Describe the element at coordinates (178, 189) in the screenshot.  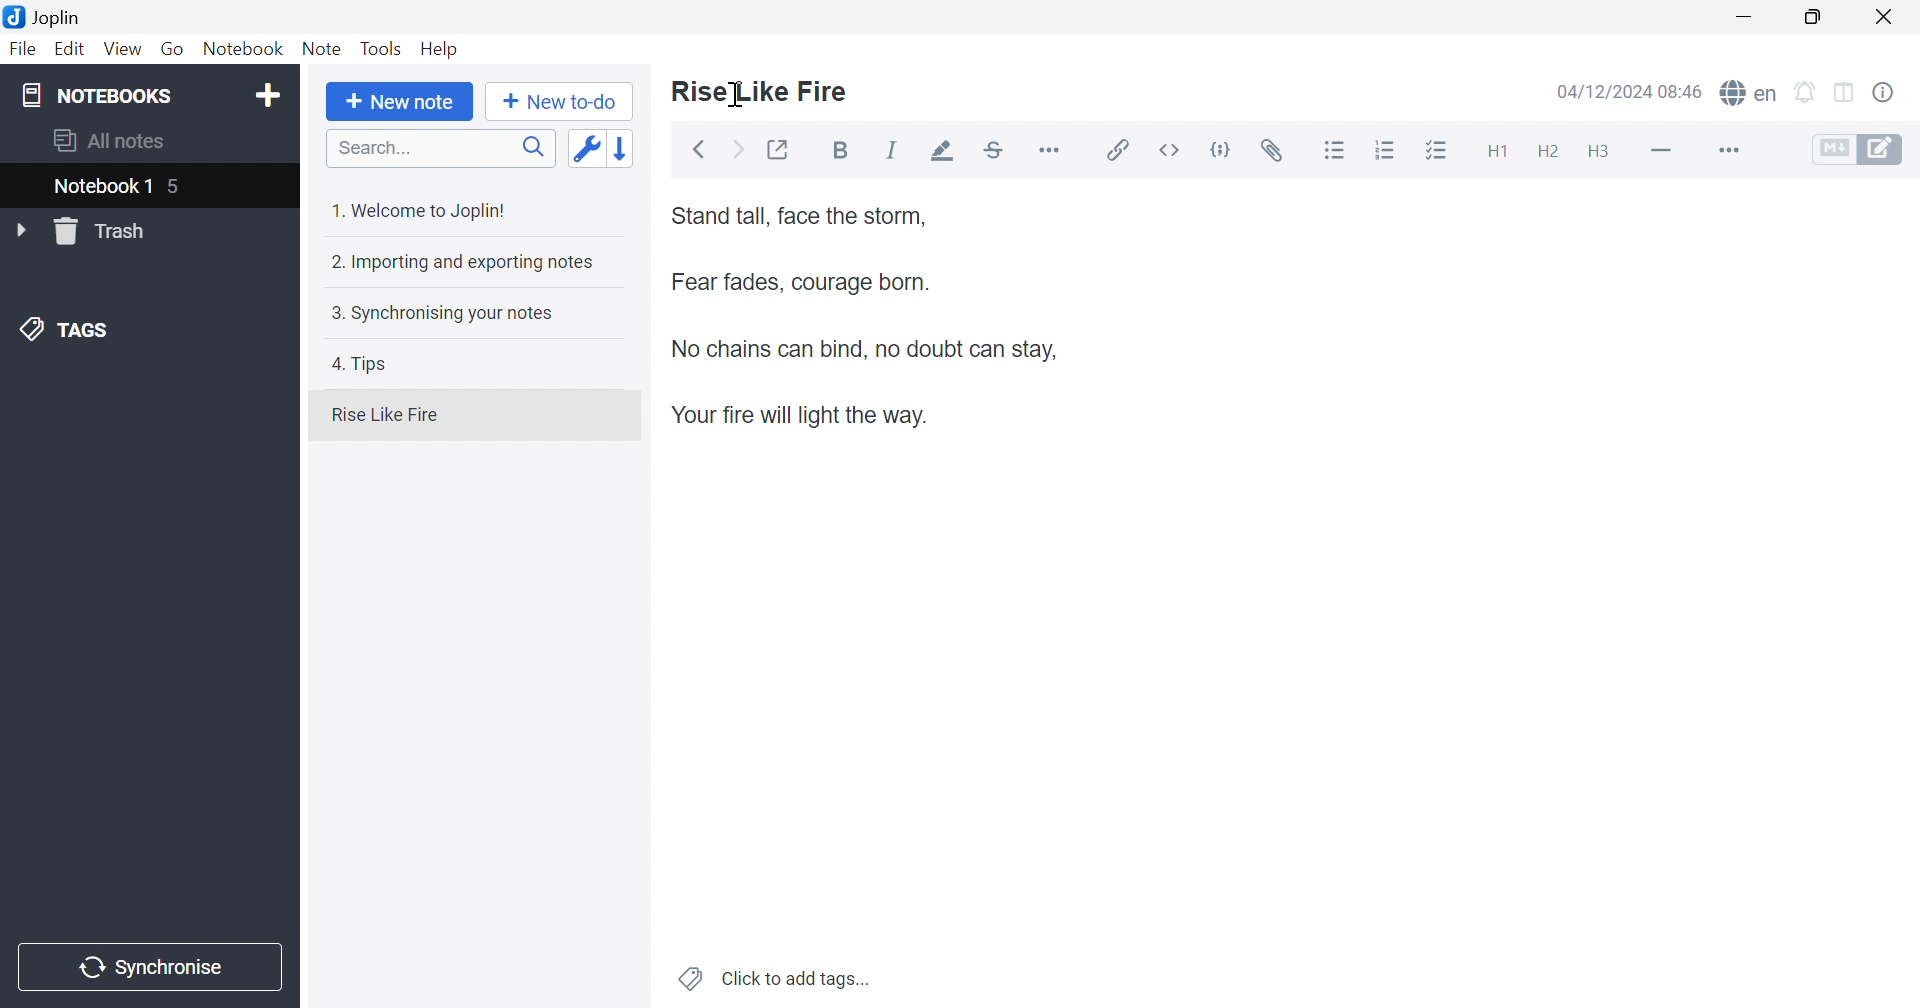
I see `5` at that location.